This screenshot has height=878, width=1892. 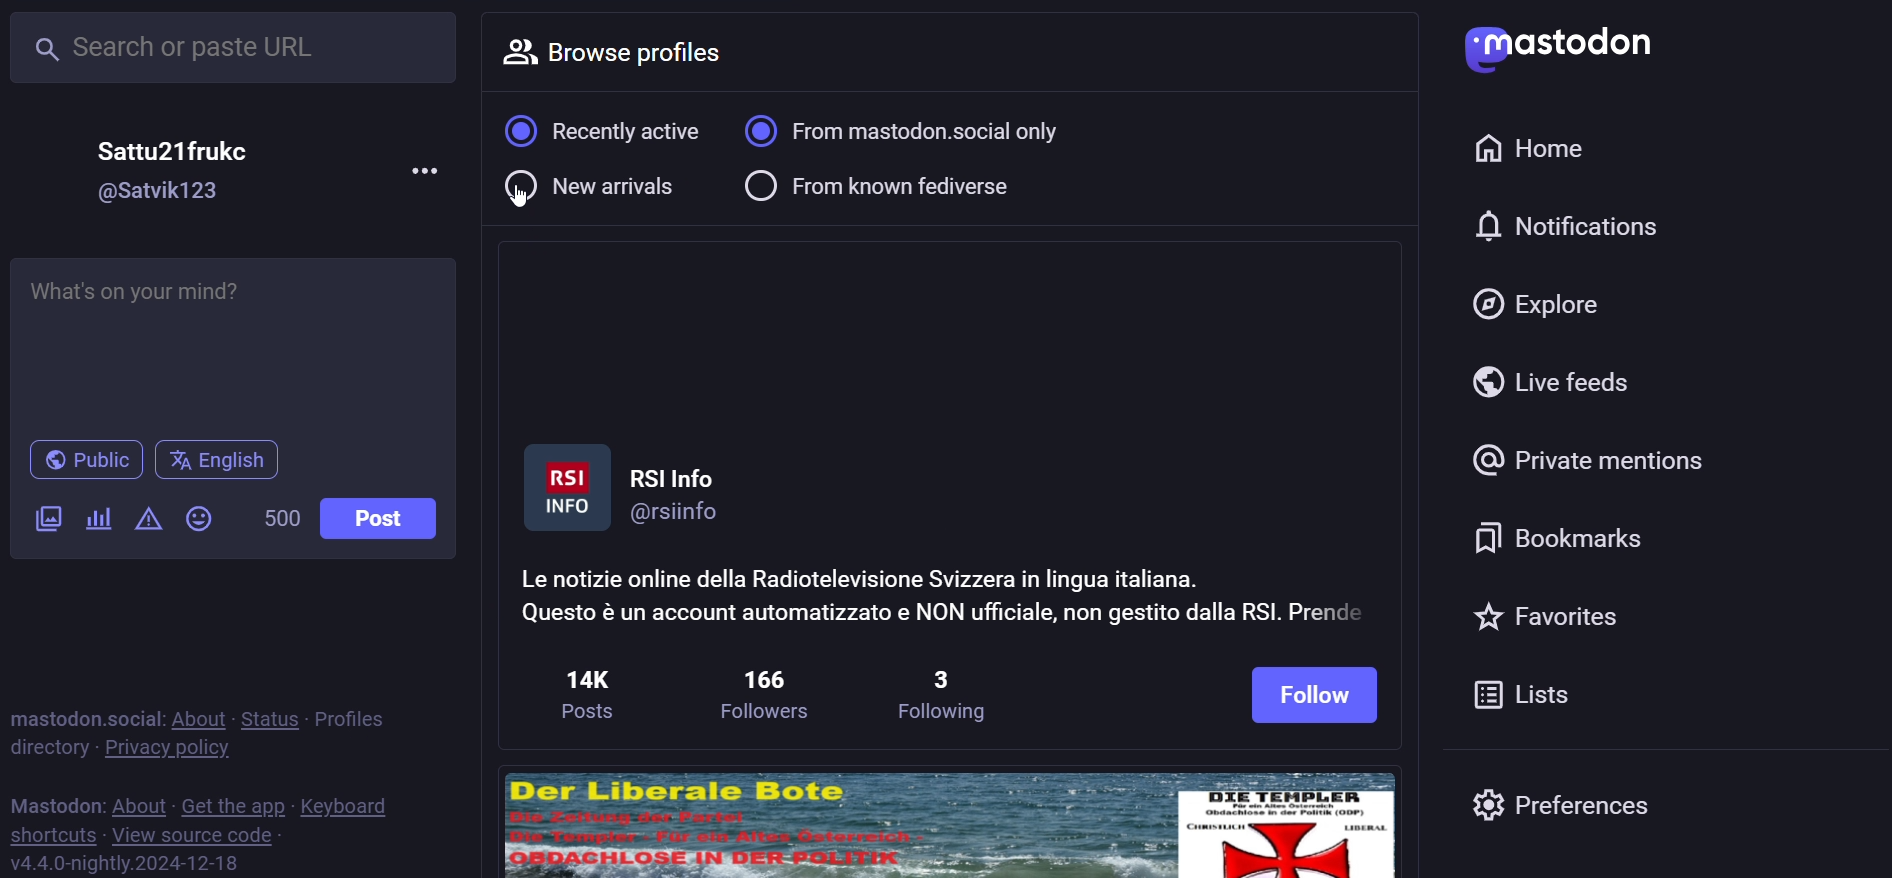 What do you see at coordinates (773, 693) in the screenshot?
I see `186 followers` at bounding box center [773, 693].